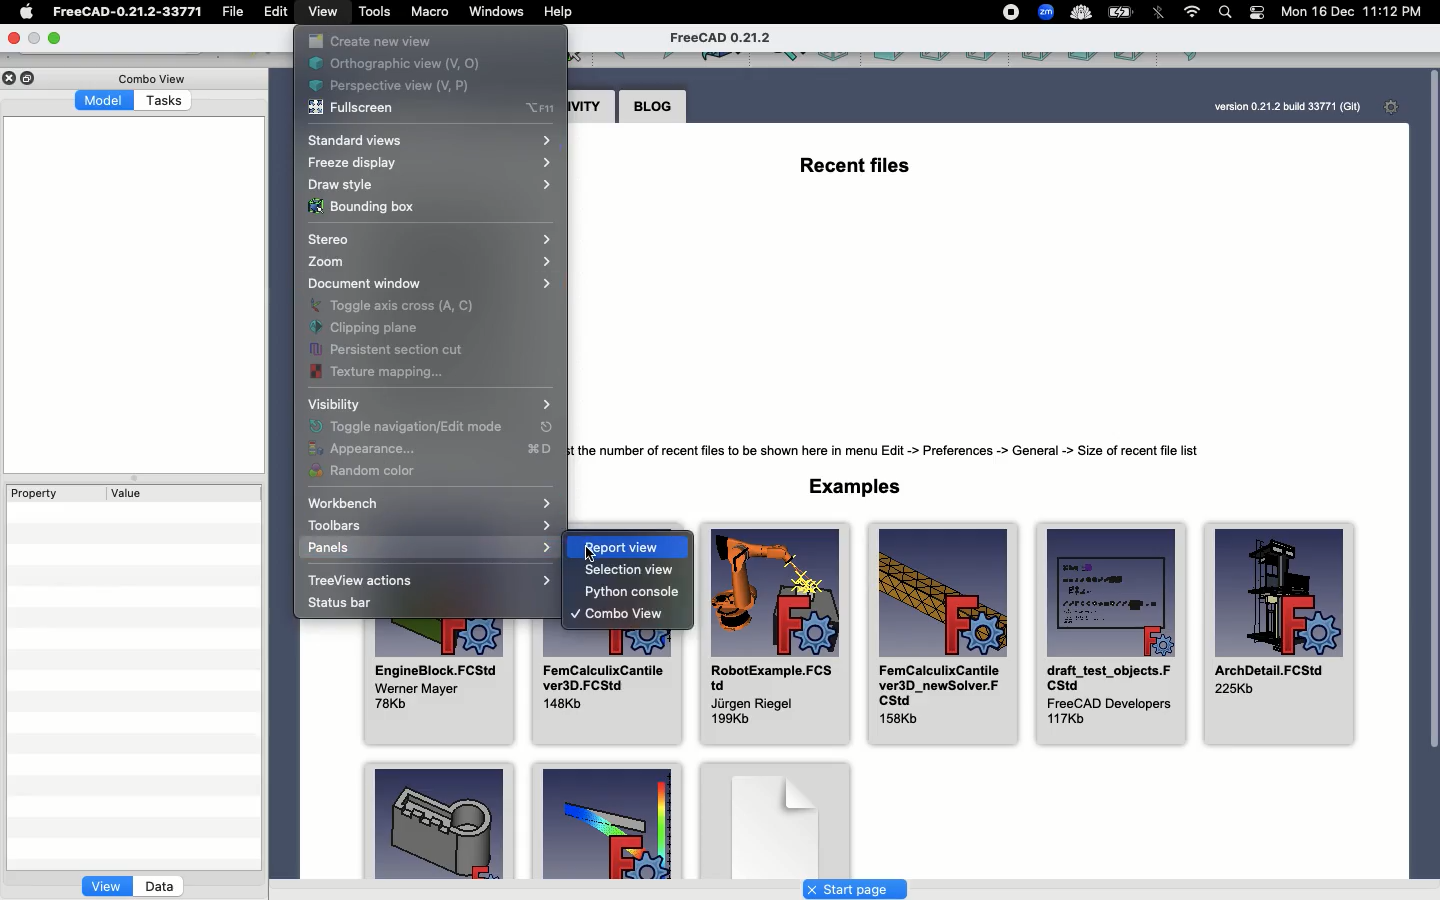  I want to click on Document window, so click(432, 282).